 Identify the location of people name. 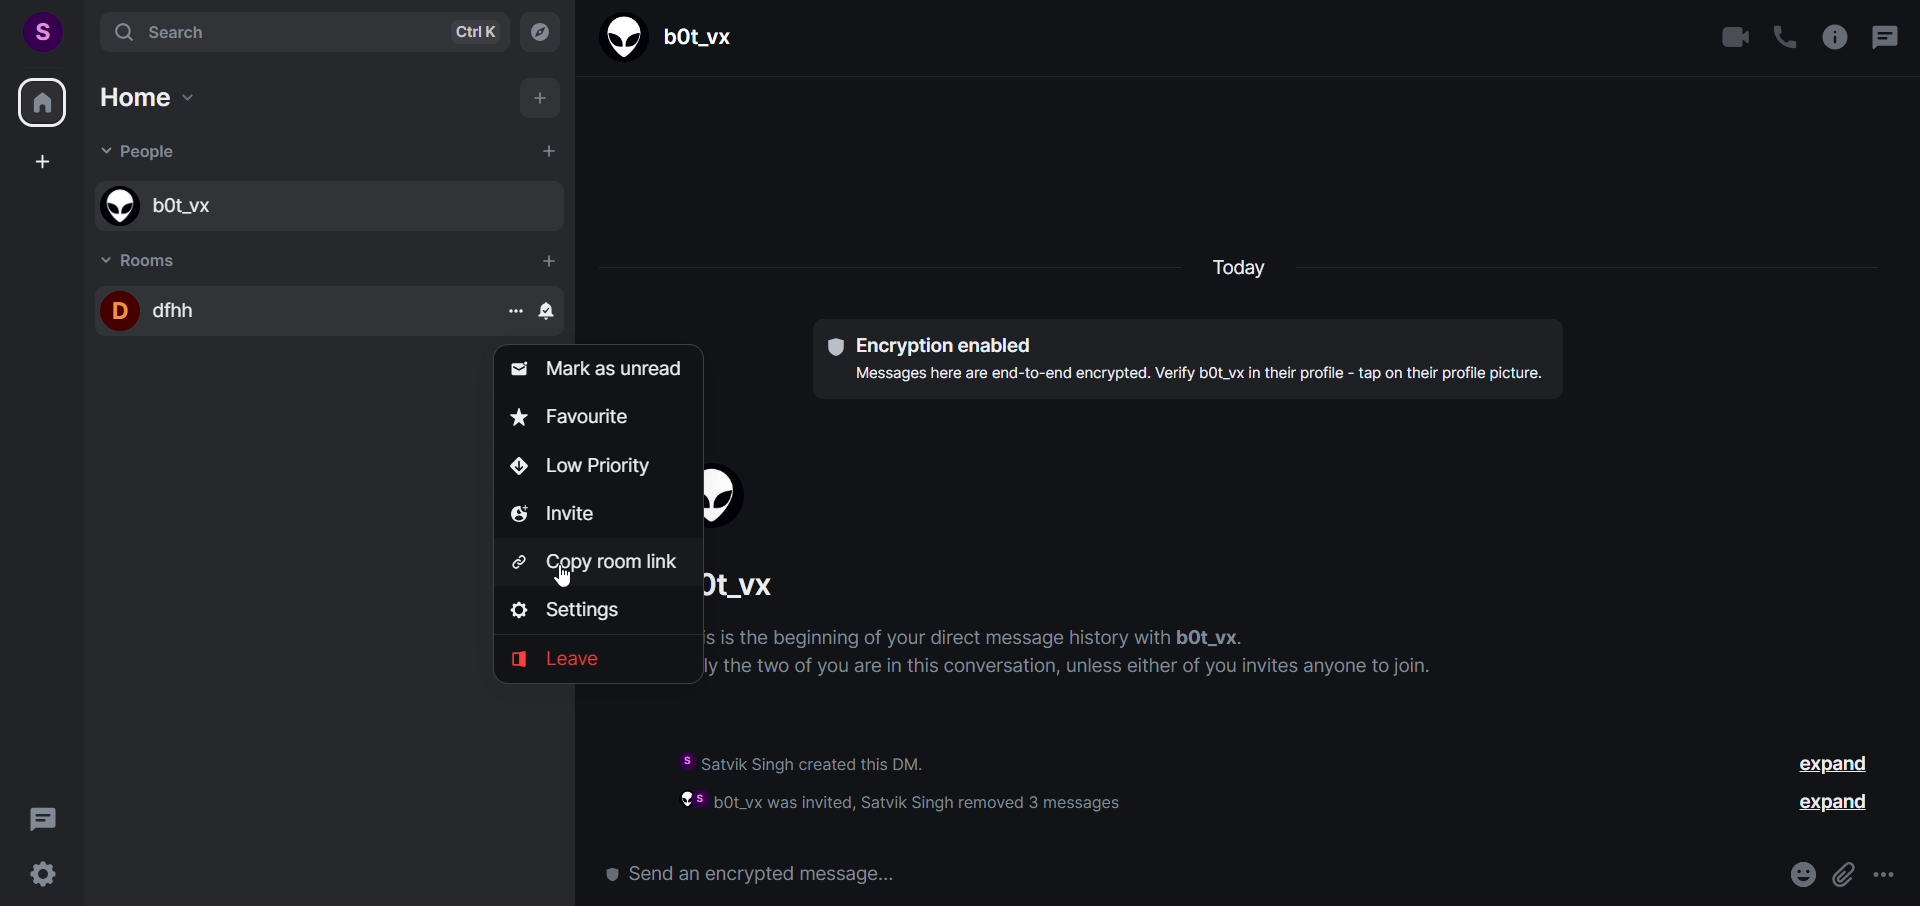
(770, 588).